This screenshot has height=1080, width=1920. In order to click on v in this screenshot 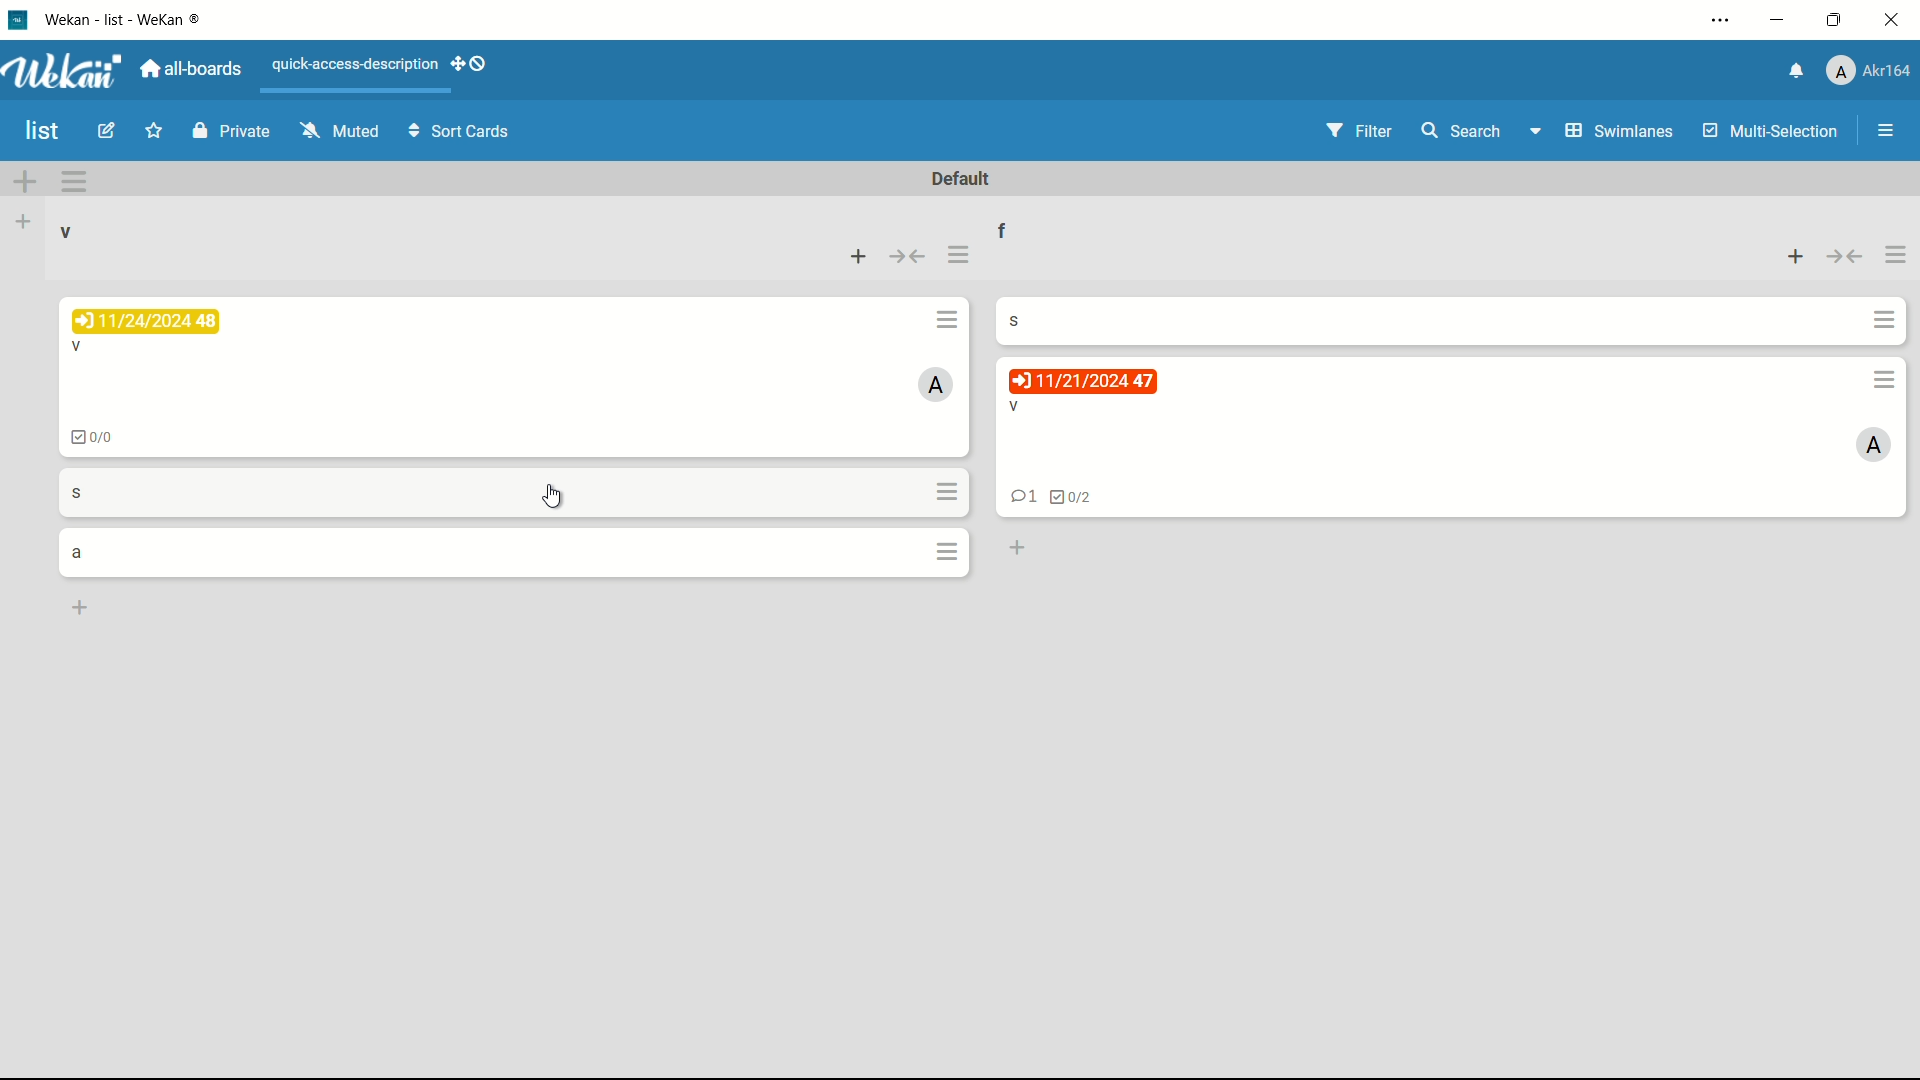, I will do `click(71, 231)`.